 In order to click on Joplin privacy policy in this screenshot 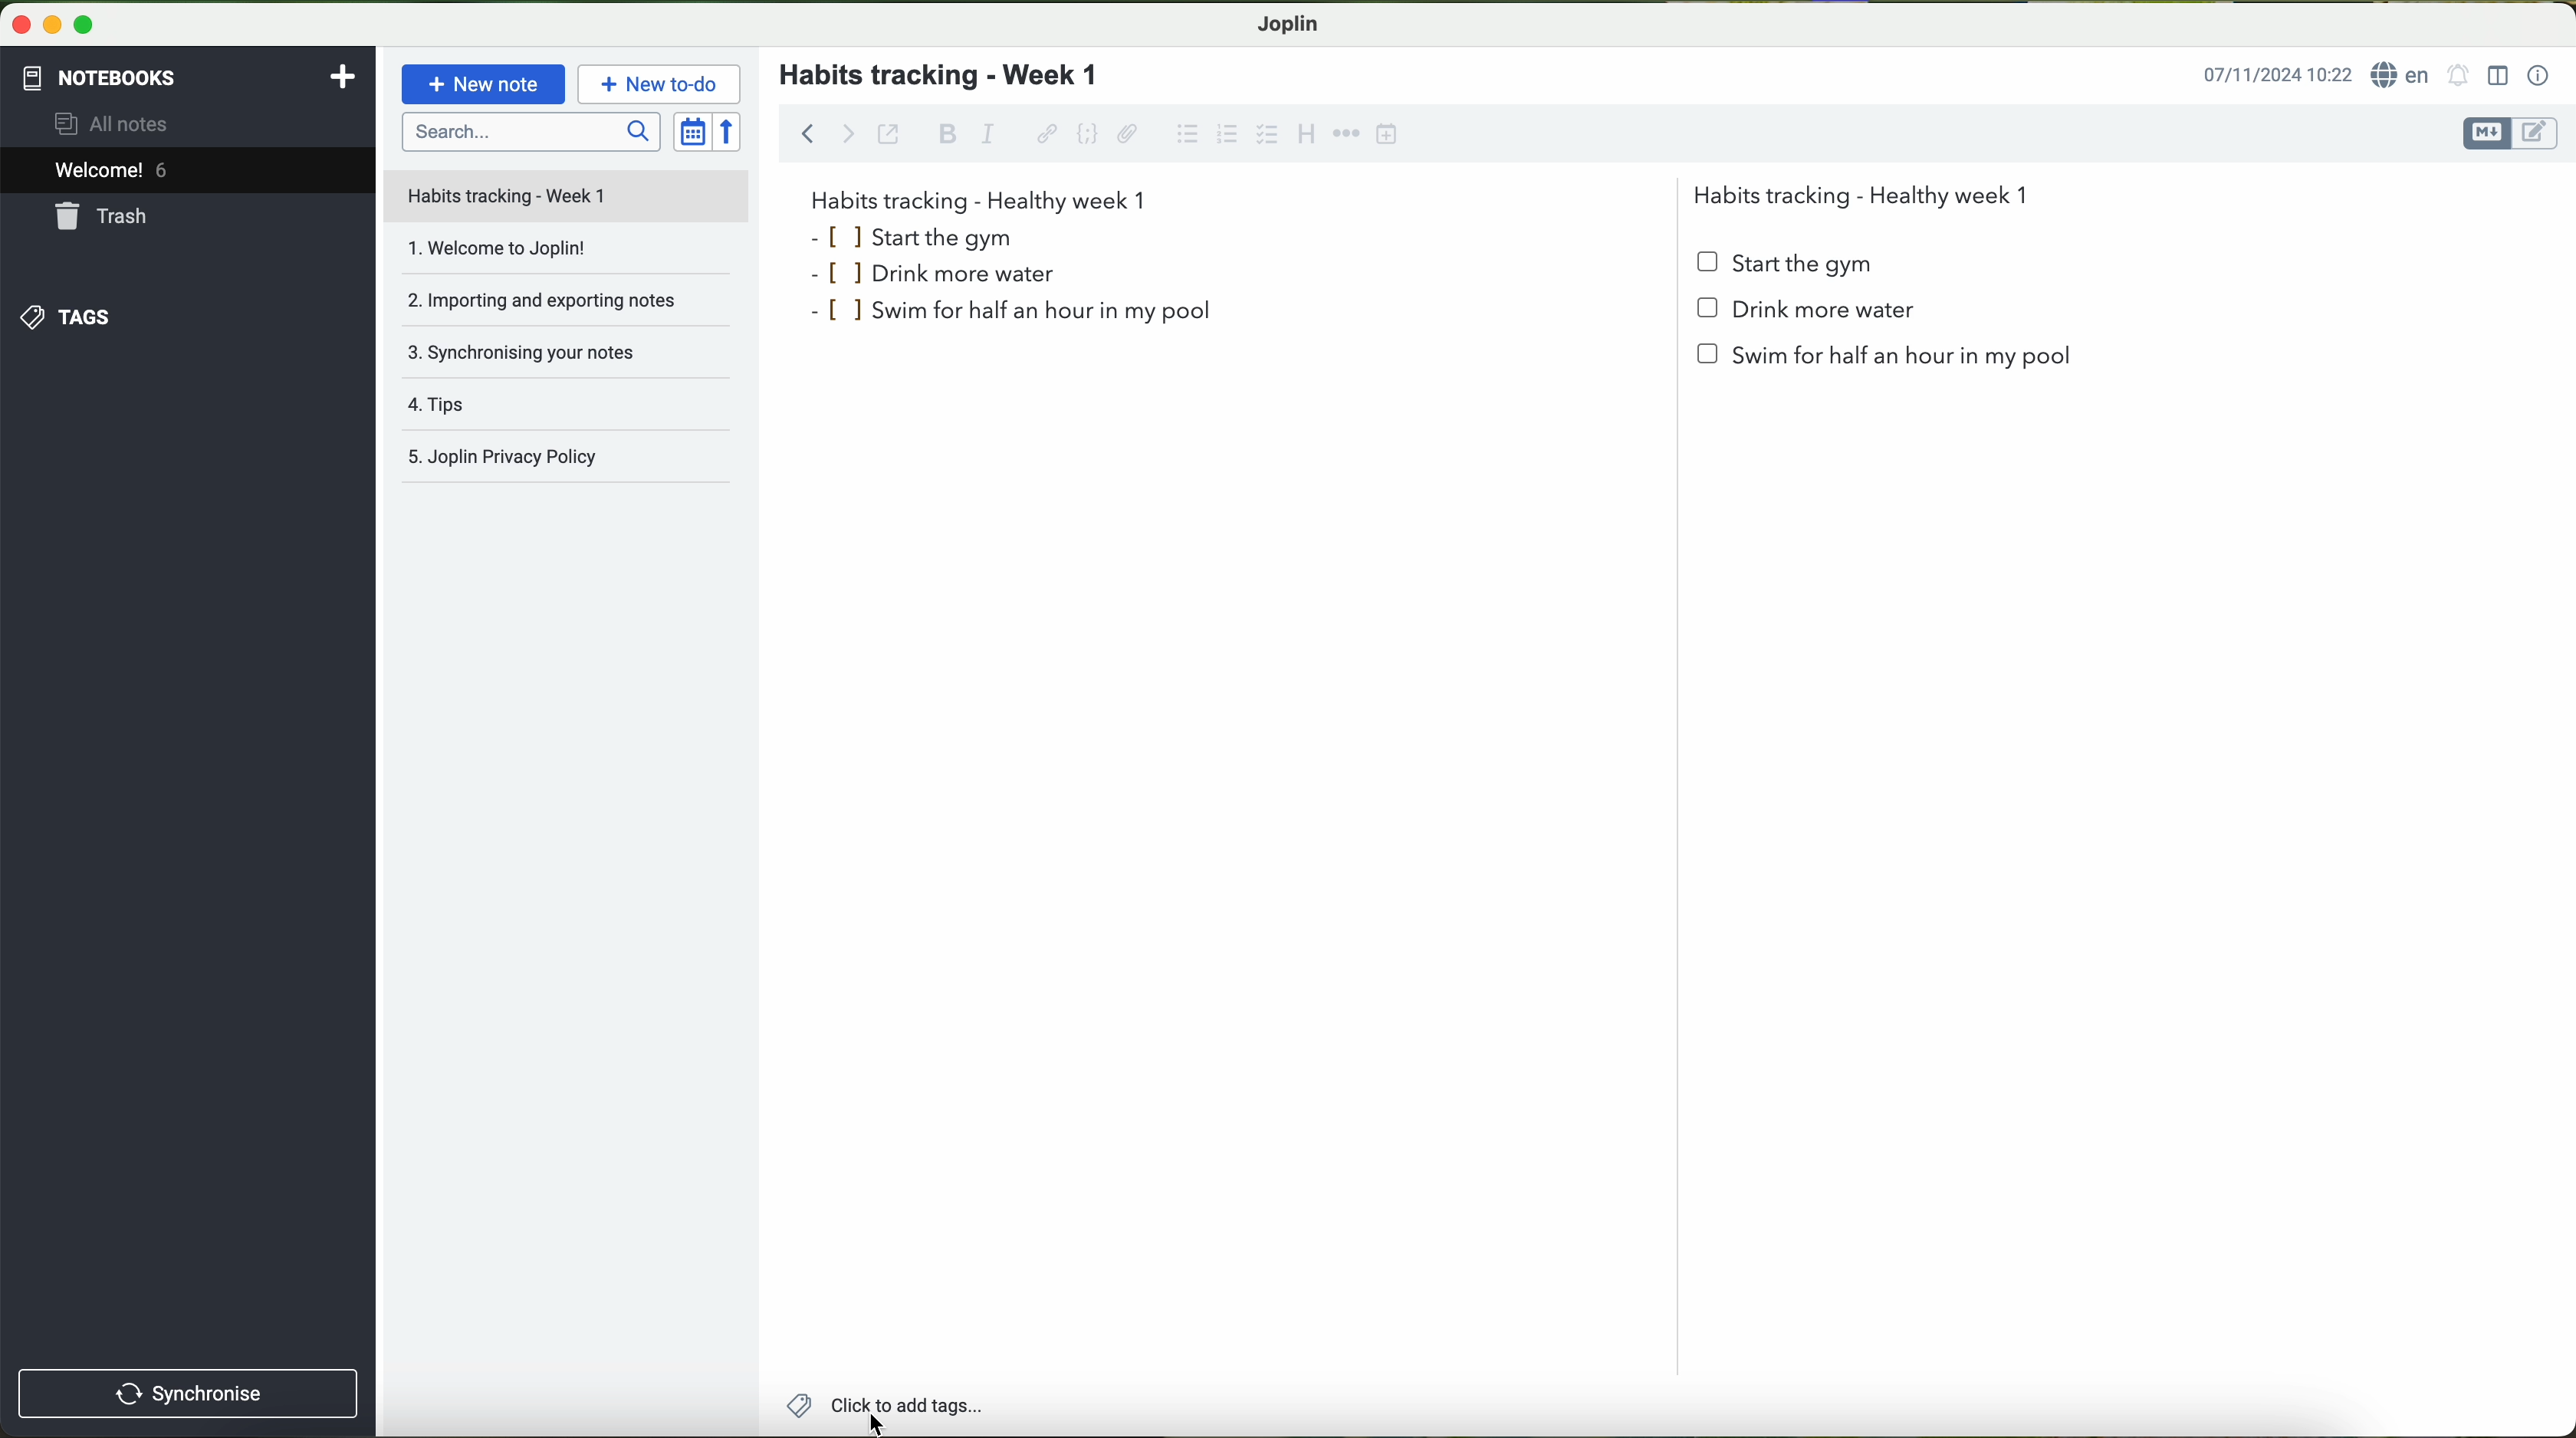, I will do `click(568, 460)`.